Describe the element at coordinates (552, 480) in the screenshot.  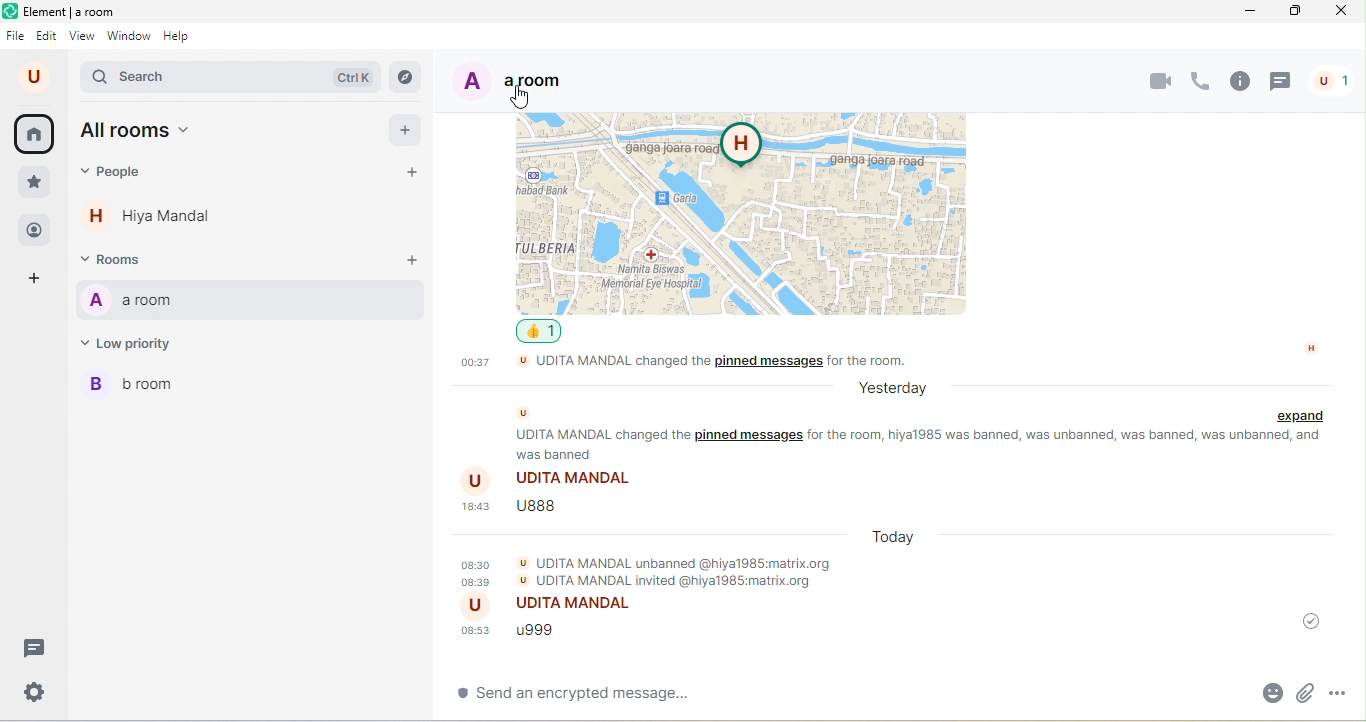
I see `udita mandal` at that location.